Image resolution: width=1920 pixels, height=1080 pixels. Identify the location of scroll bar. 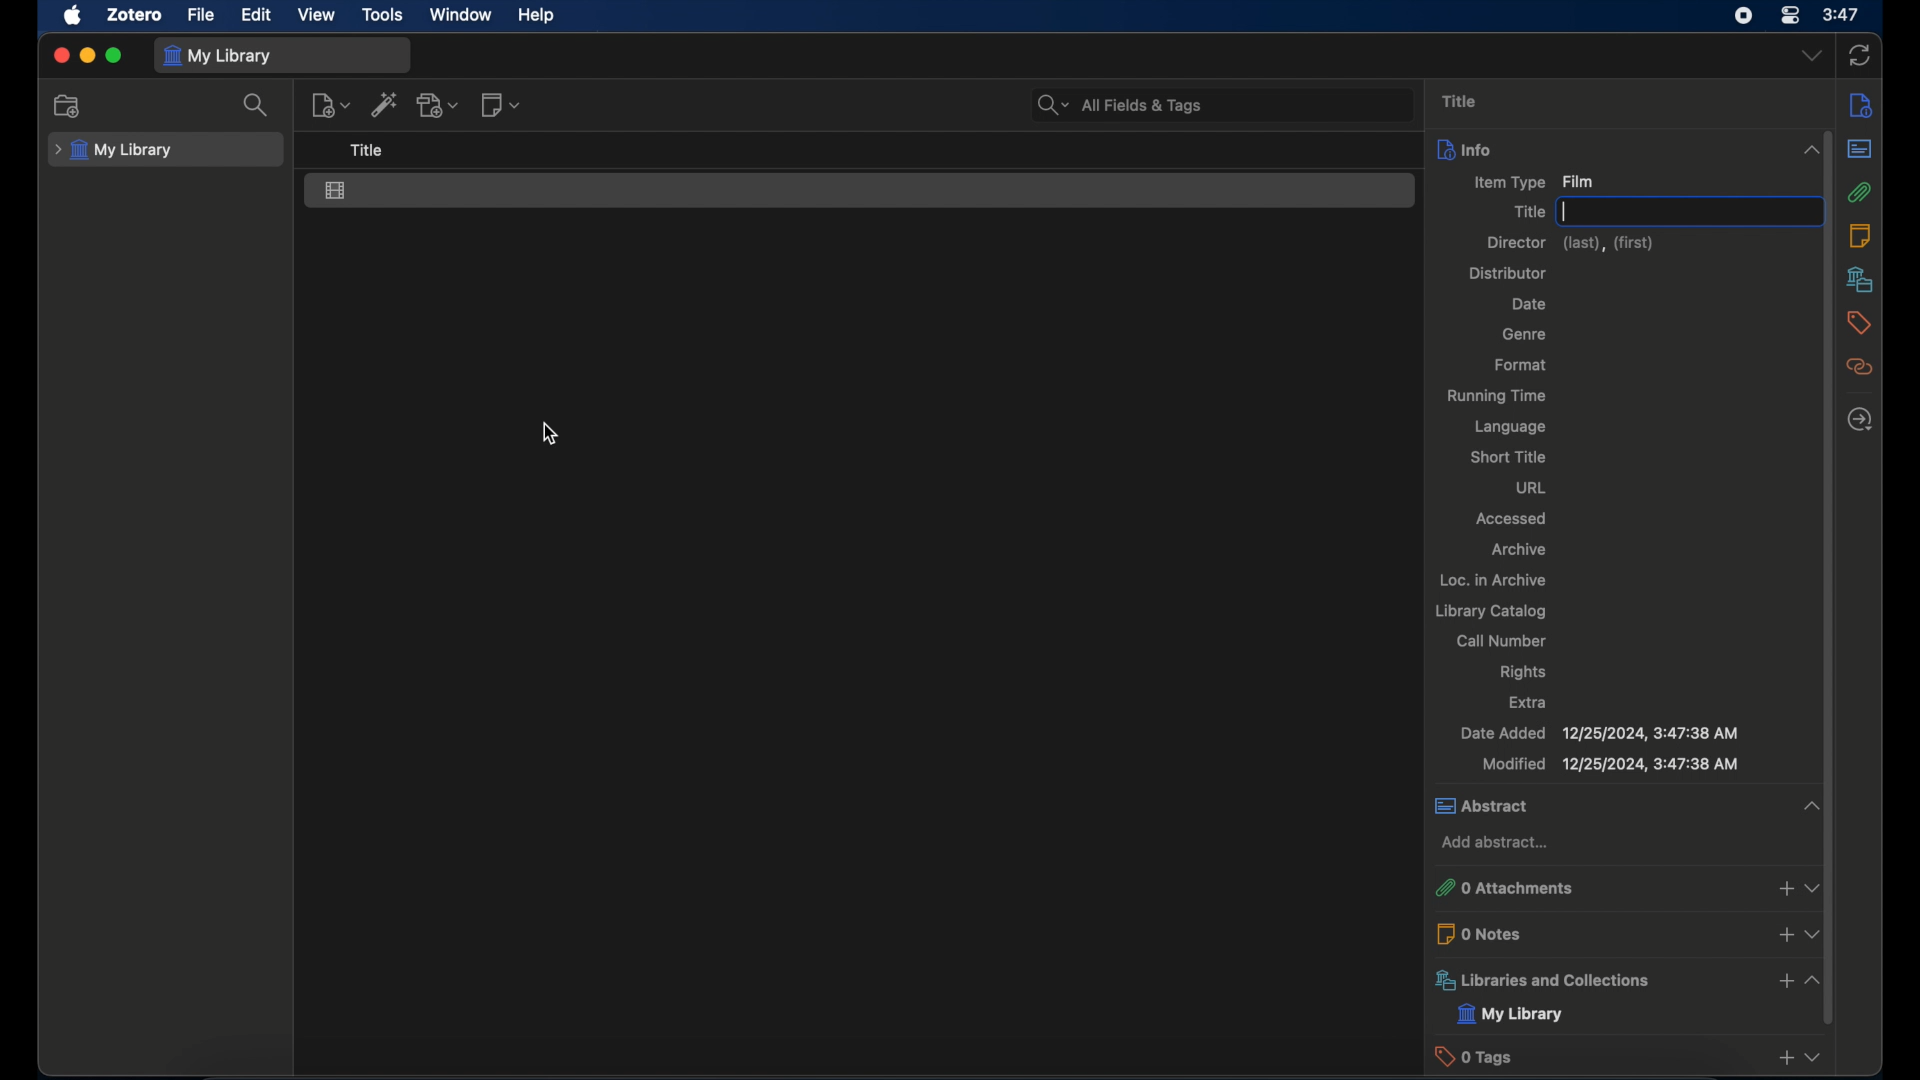
(1825, 476).